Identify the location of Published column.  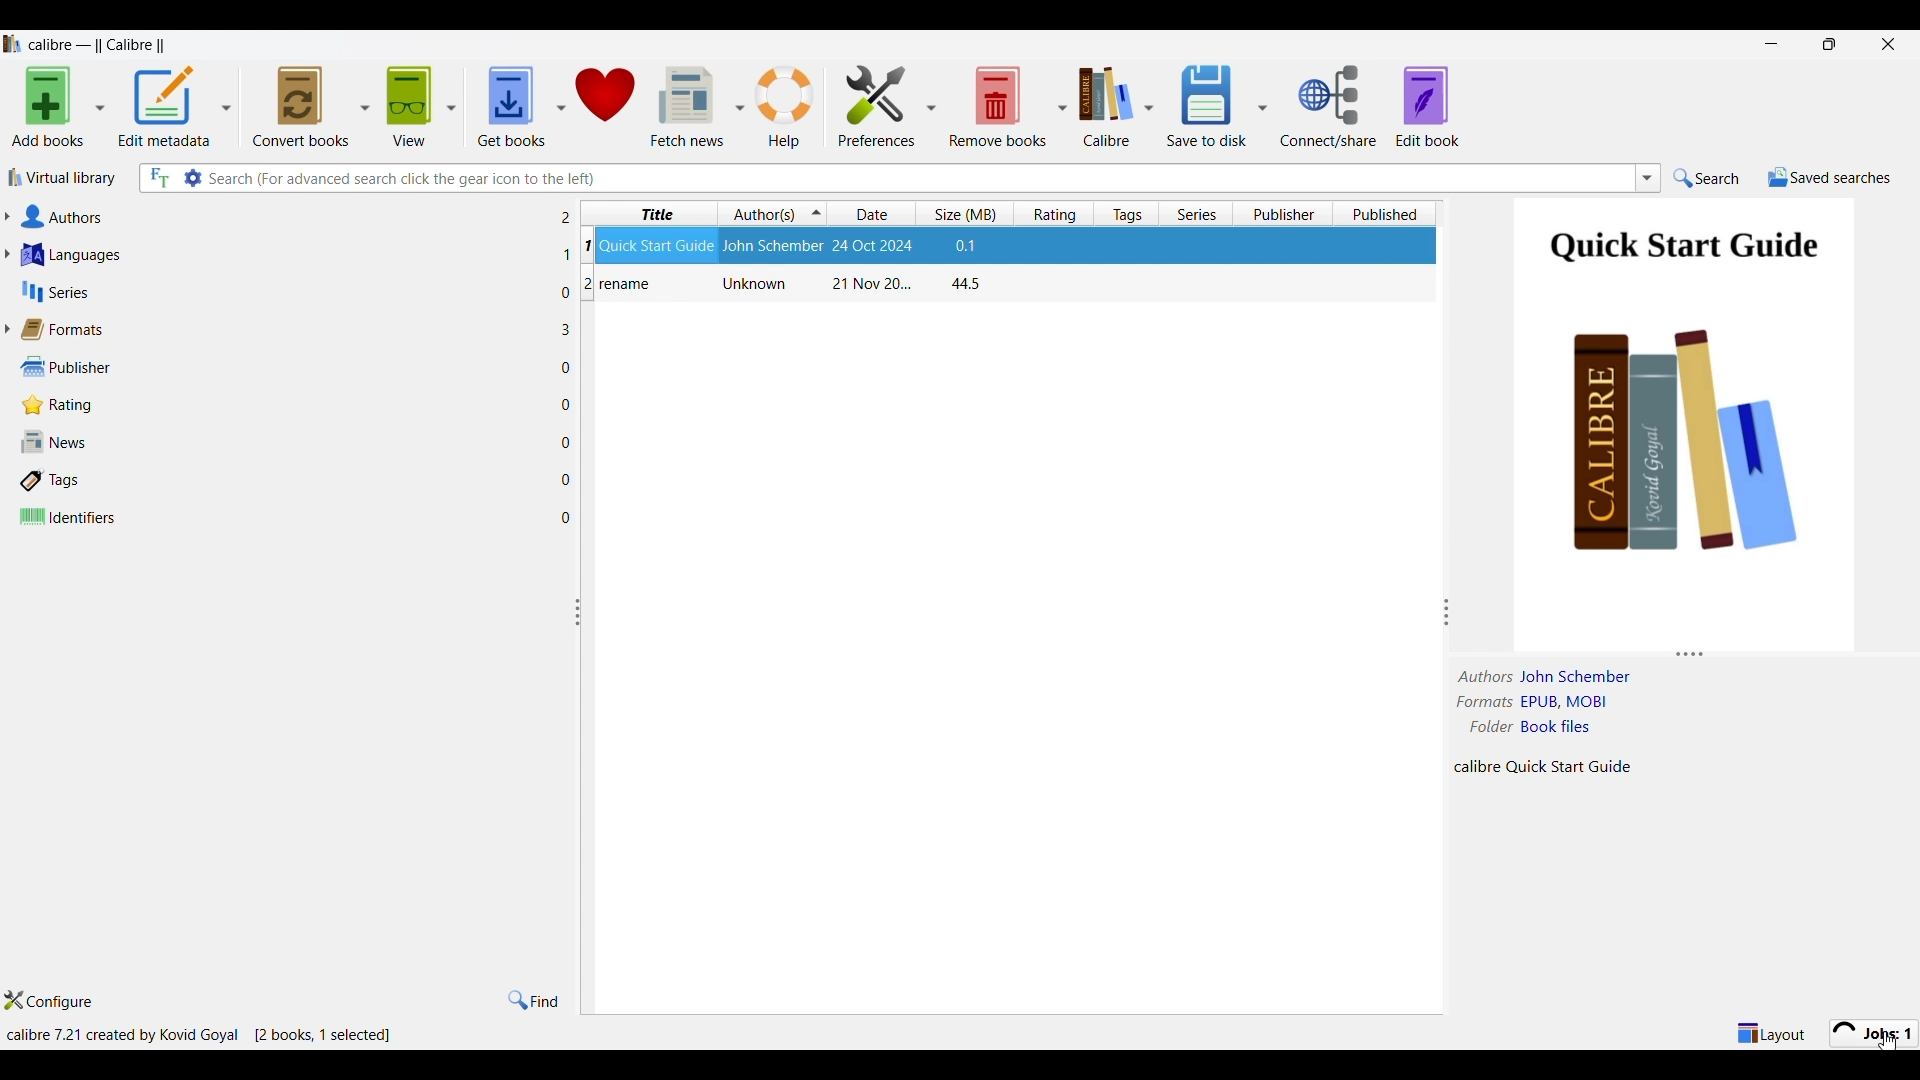
(1387, 213).